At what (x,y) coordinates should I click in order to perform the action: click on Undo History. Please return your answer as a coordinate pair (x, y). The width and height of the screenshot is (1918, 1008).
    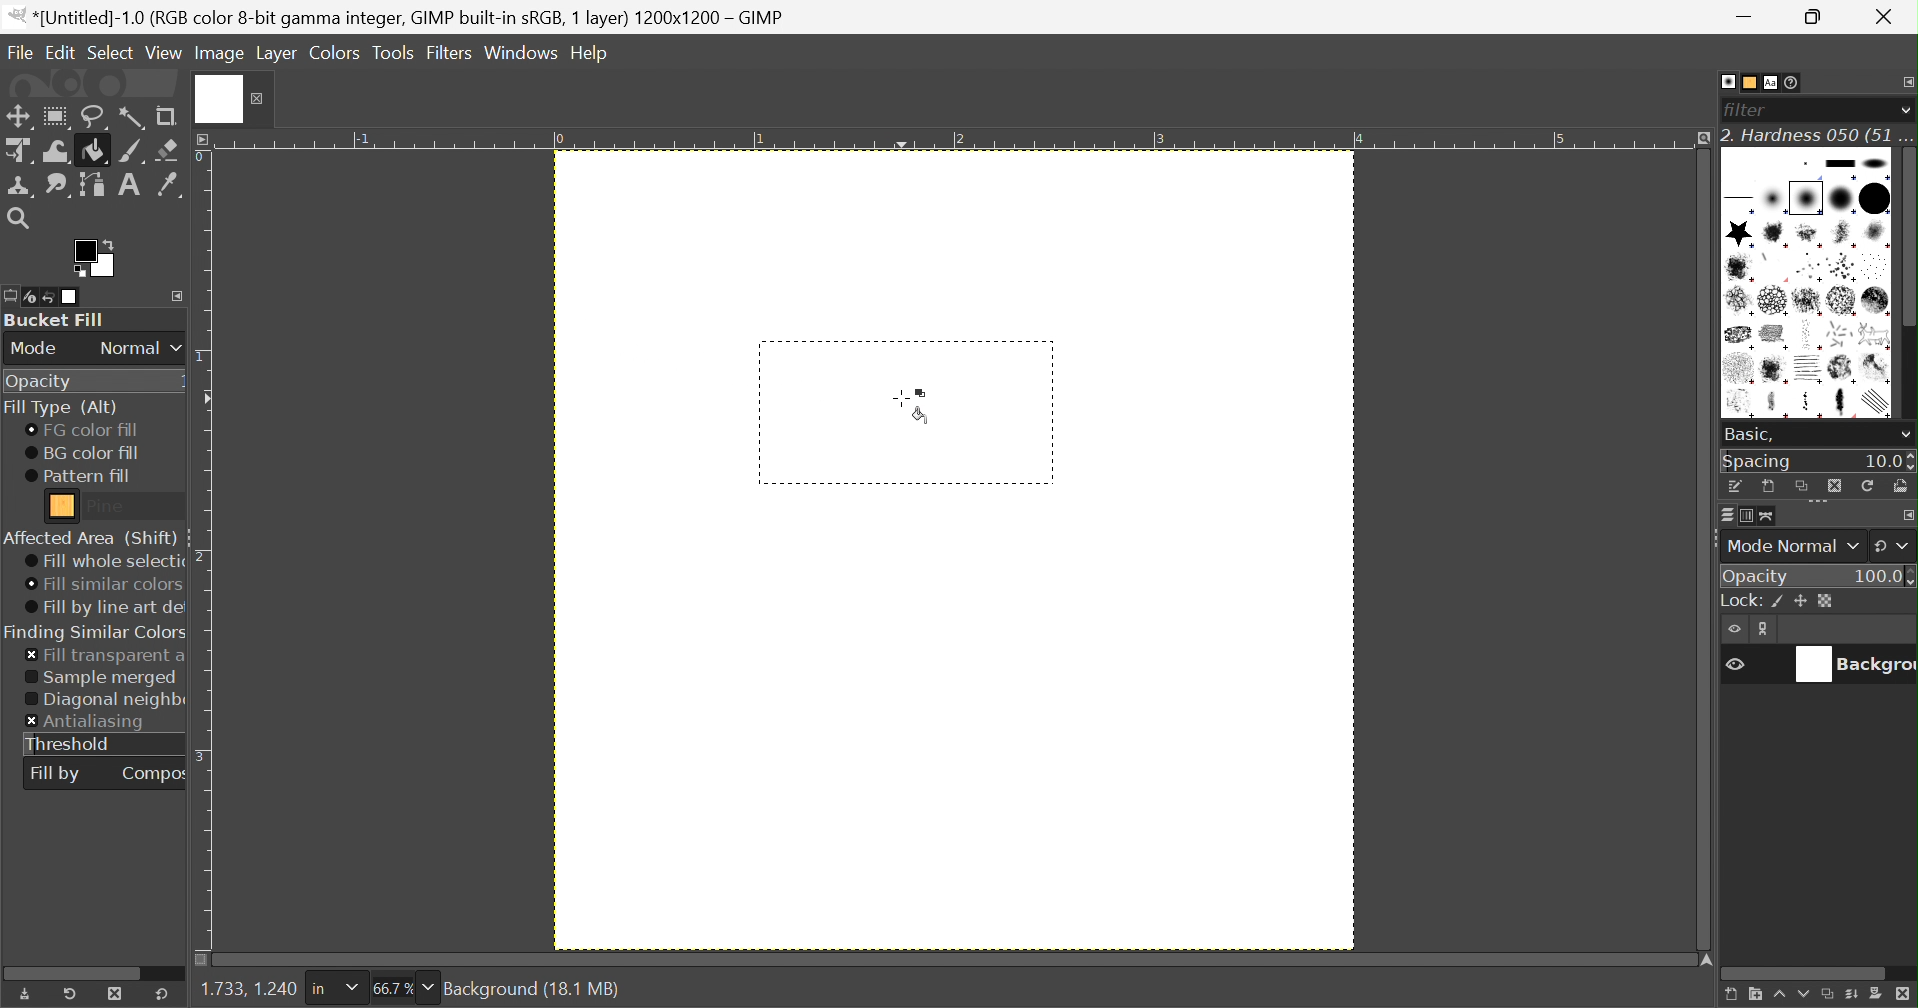
    Looking at the image, I should click on (49, 299).